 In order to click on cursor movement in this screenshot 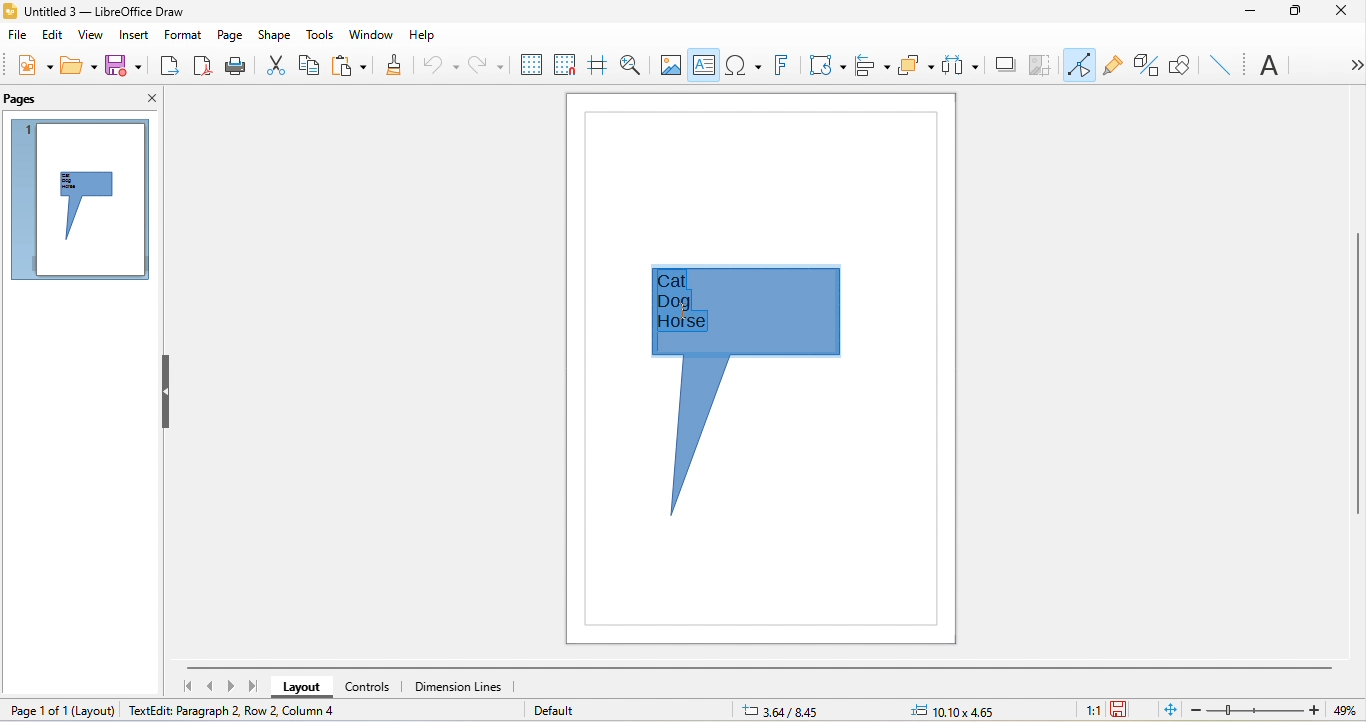, I will do `click(683, 310)`.